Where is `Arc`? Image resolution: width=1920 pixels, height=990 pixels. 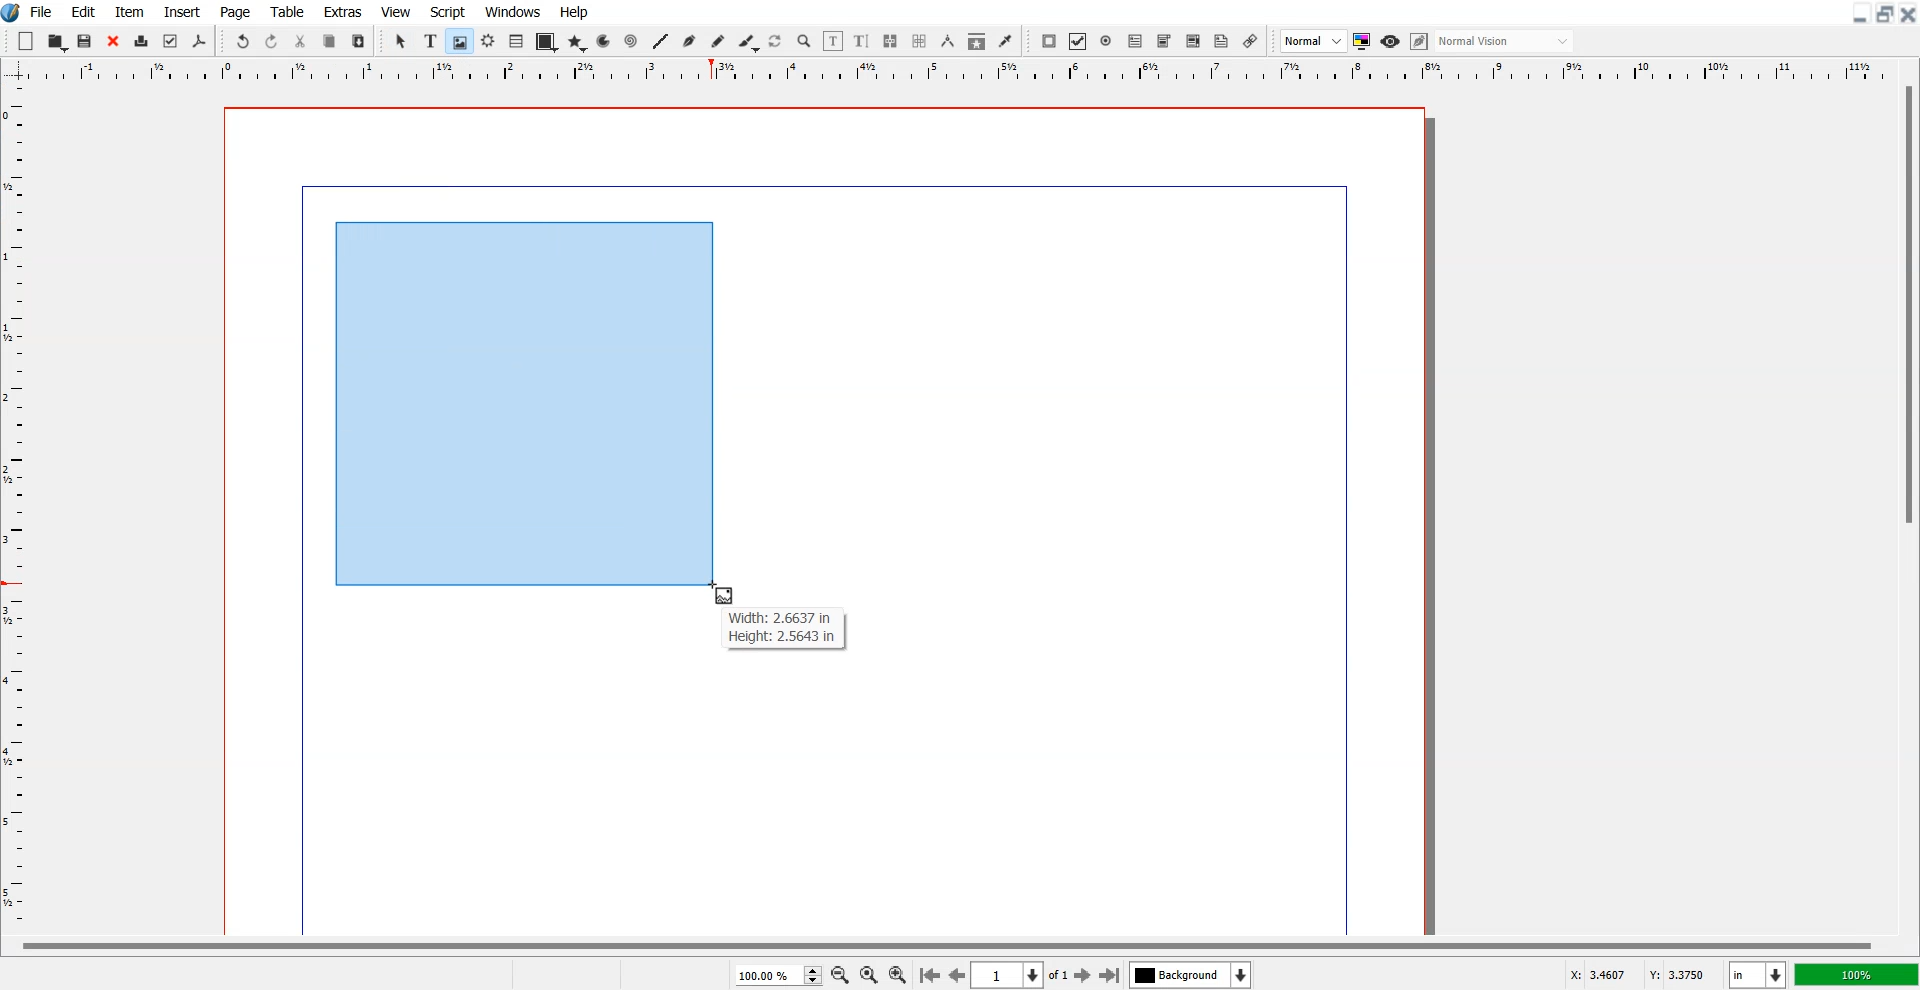
Arc is located at coordinates (605, 41).